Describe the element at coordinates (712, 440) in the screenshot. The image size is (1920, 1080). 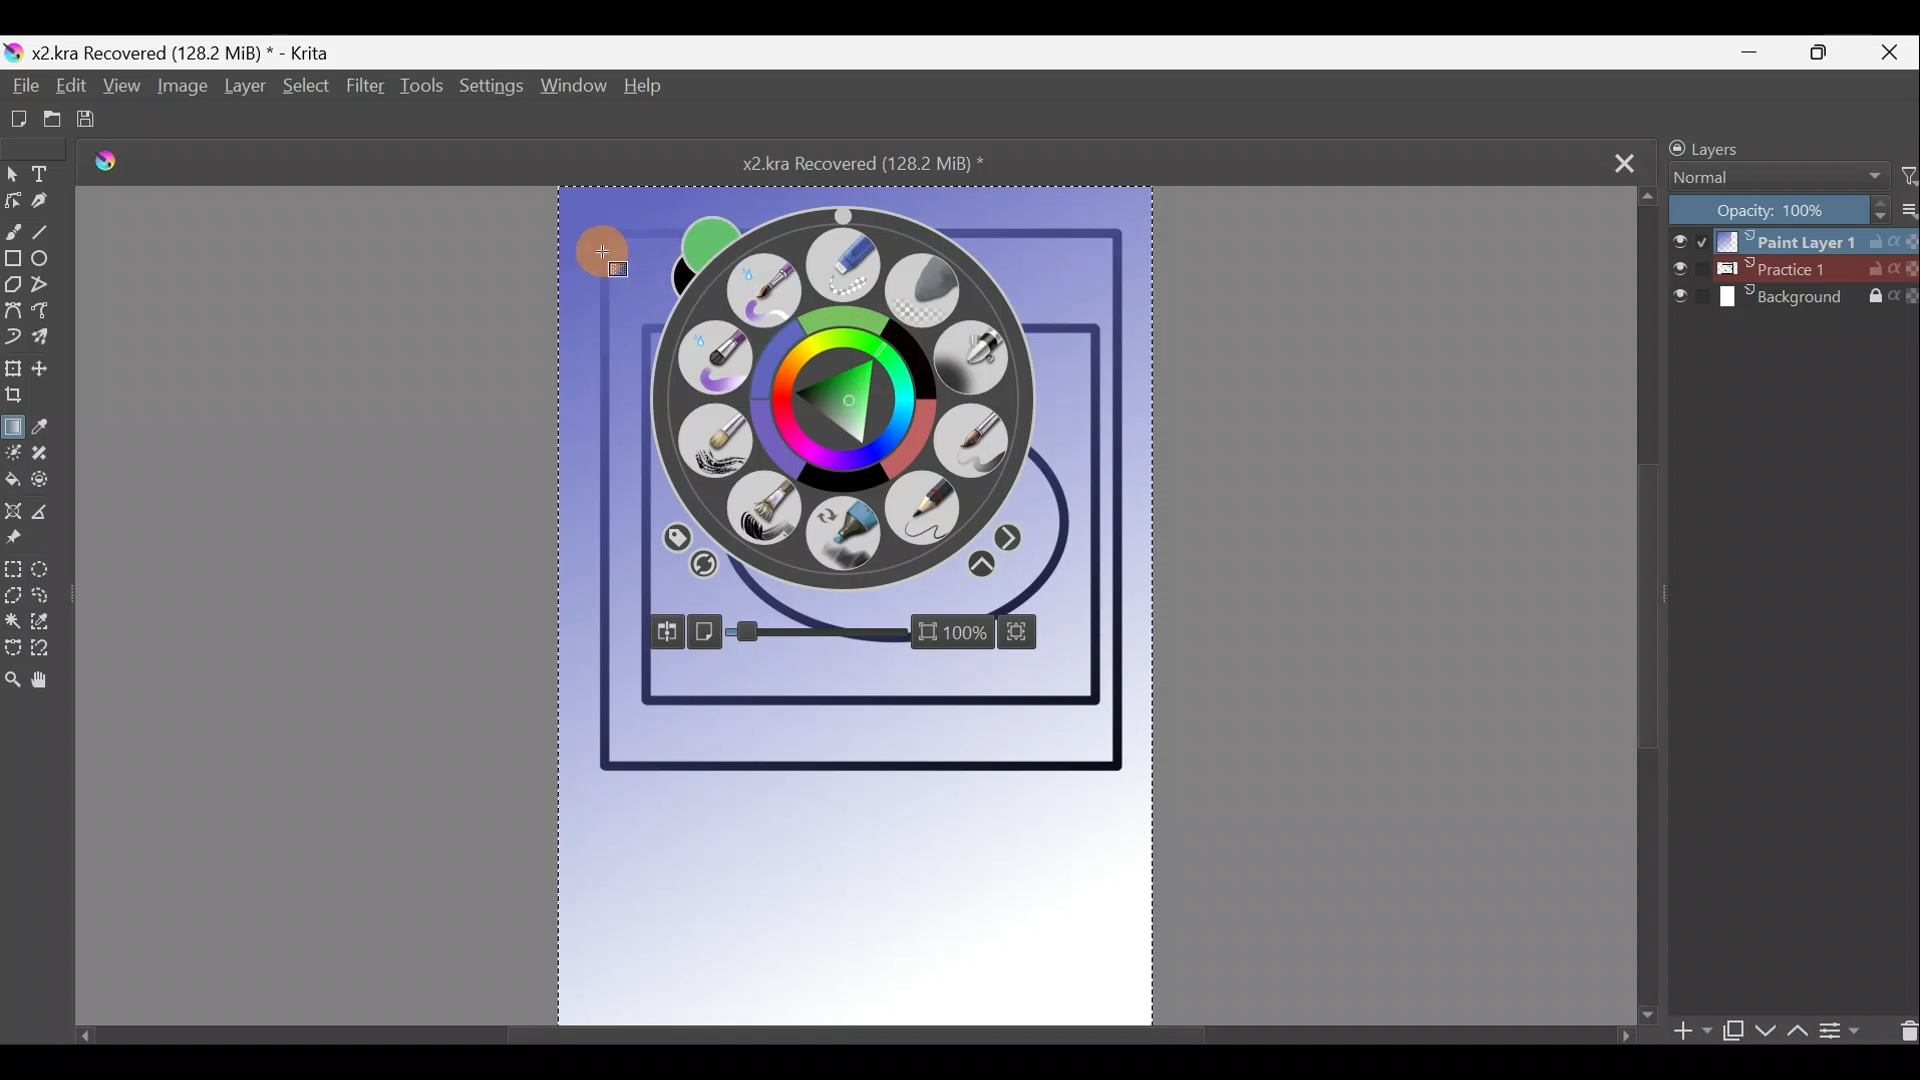
I see `Dry brushing` at that location.